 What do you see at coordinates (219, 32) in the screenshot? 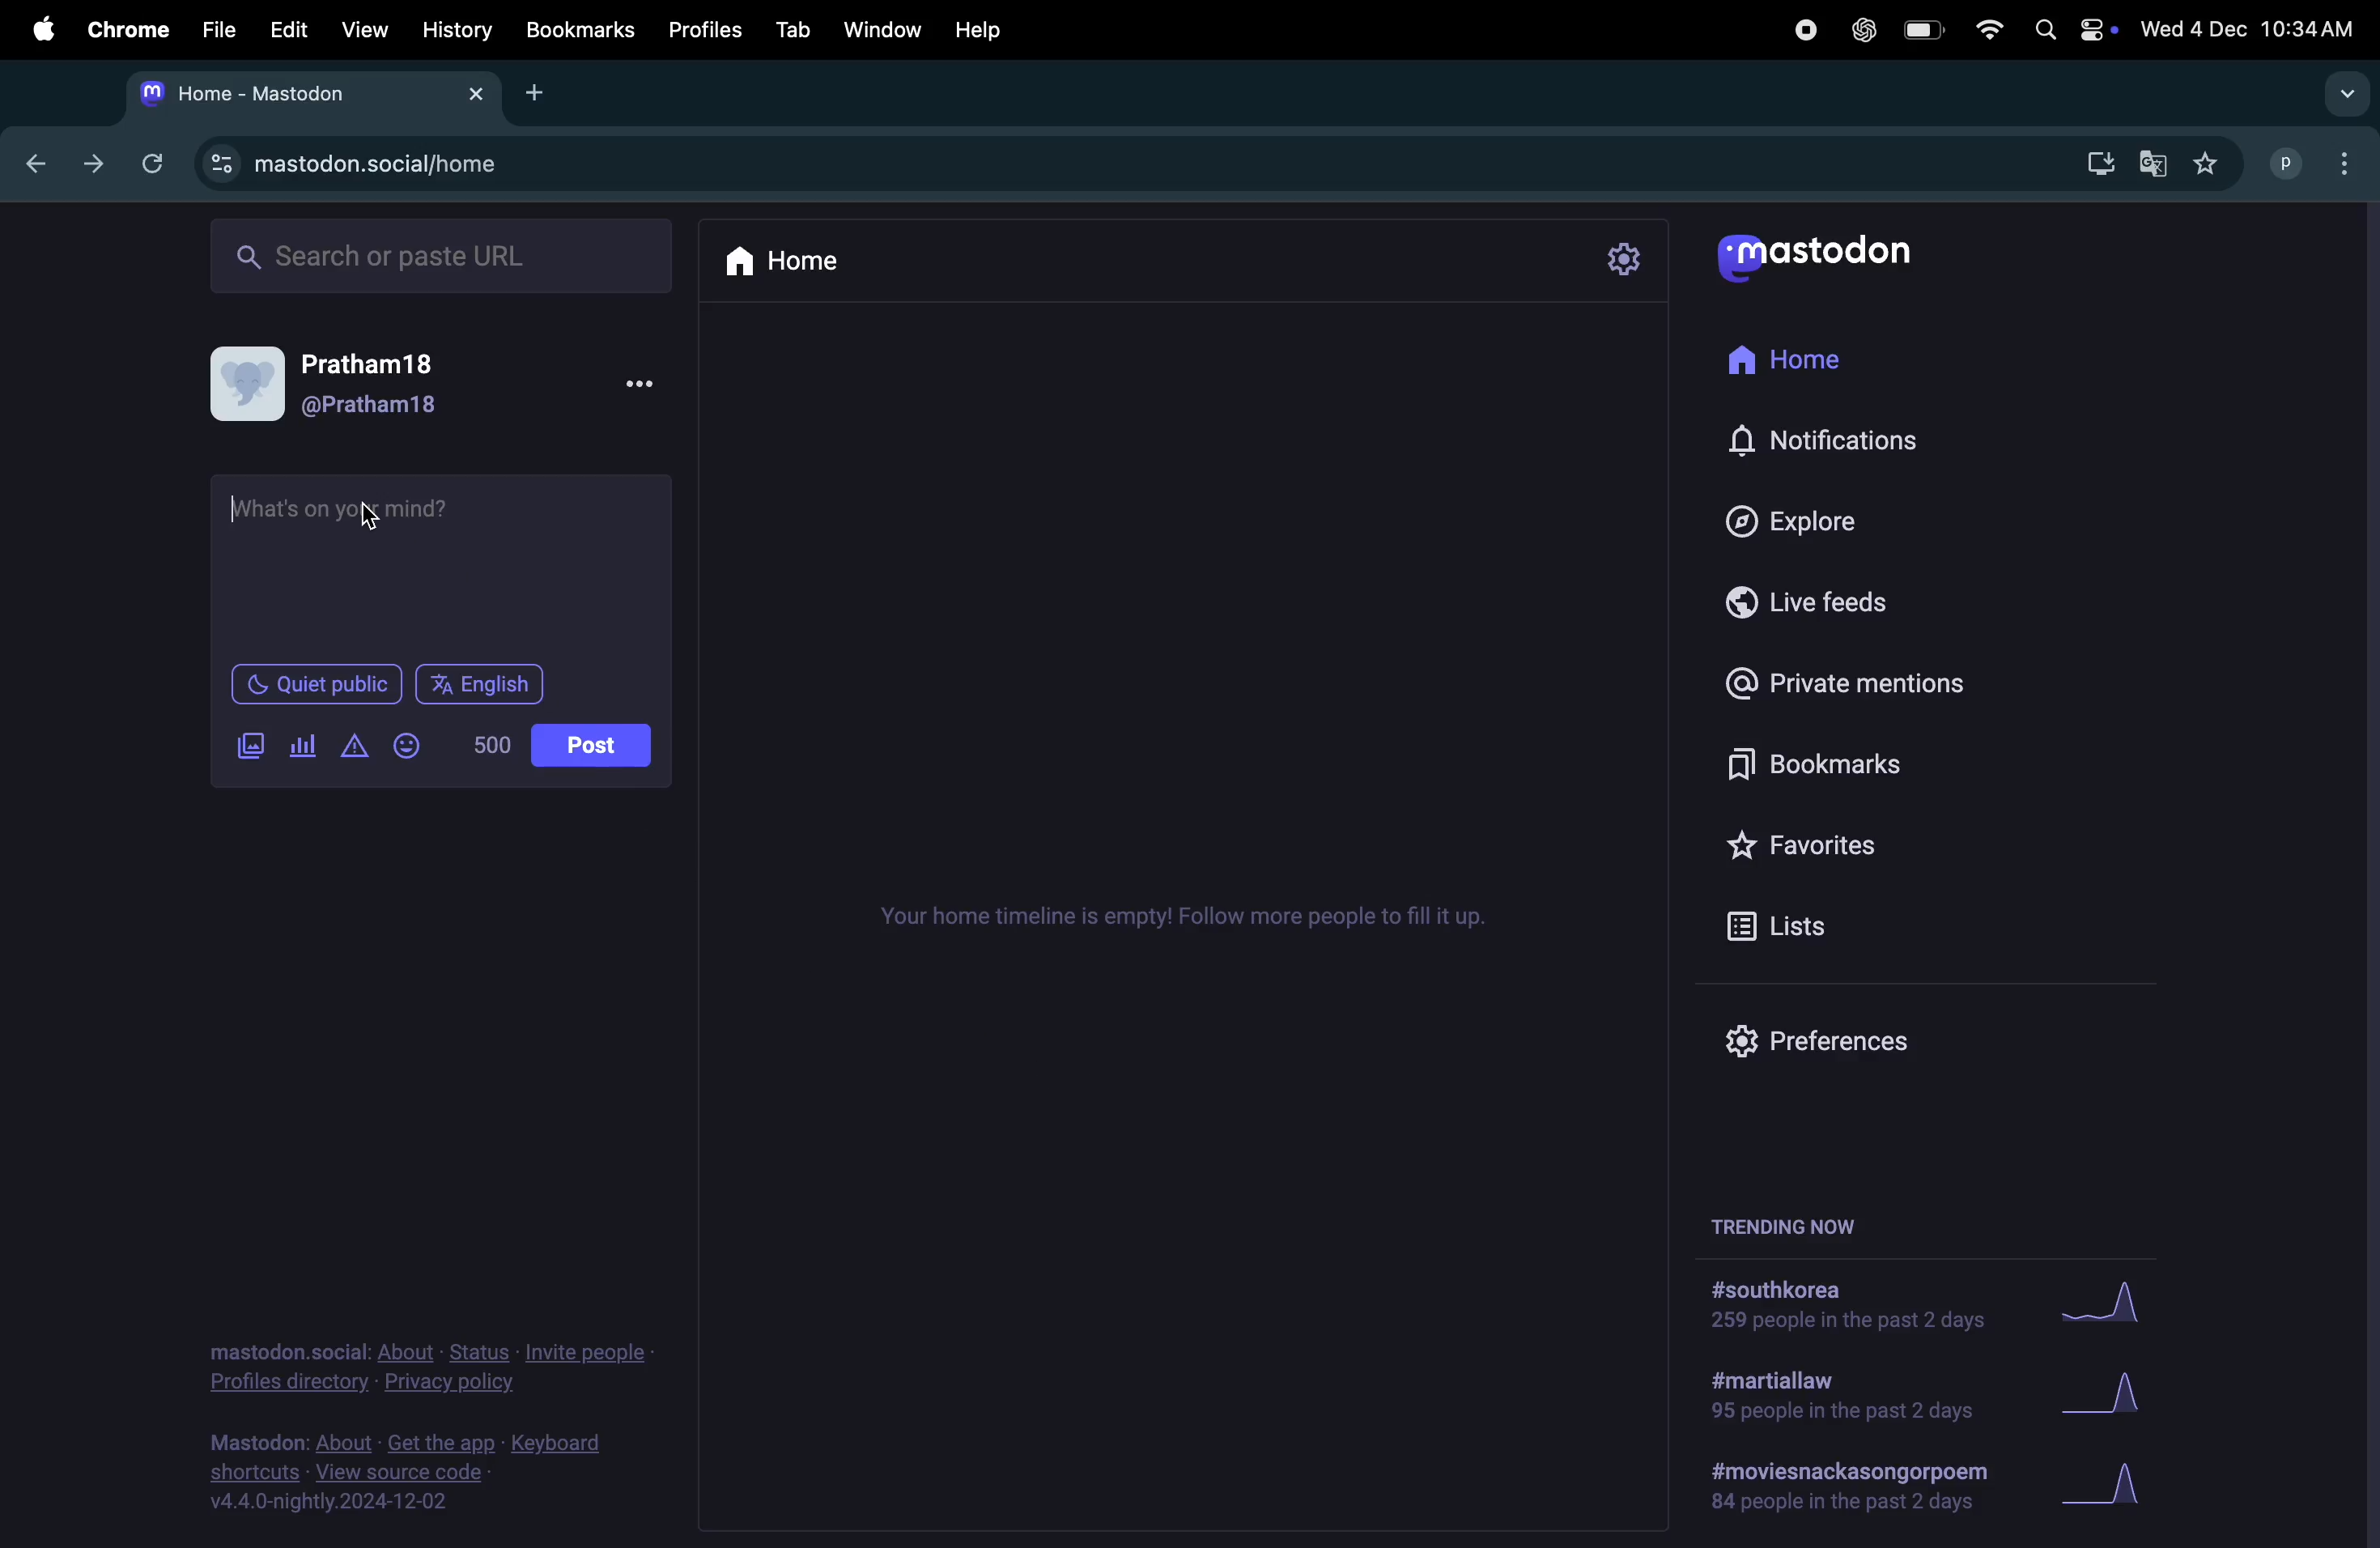
I see `Files` at bounding box center [219, 32].